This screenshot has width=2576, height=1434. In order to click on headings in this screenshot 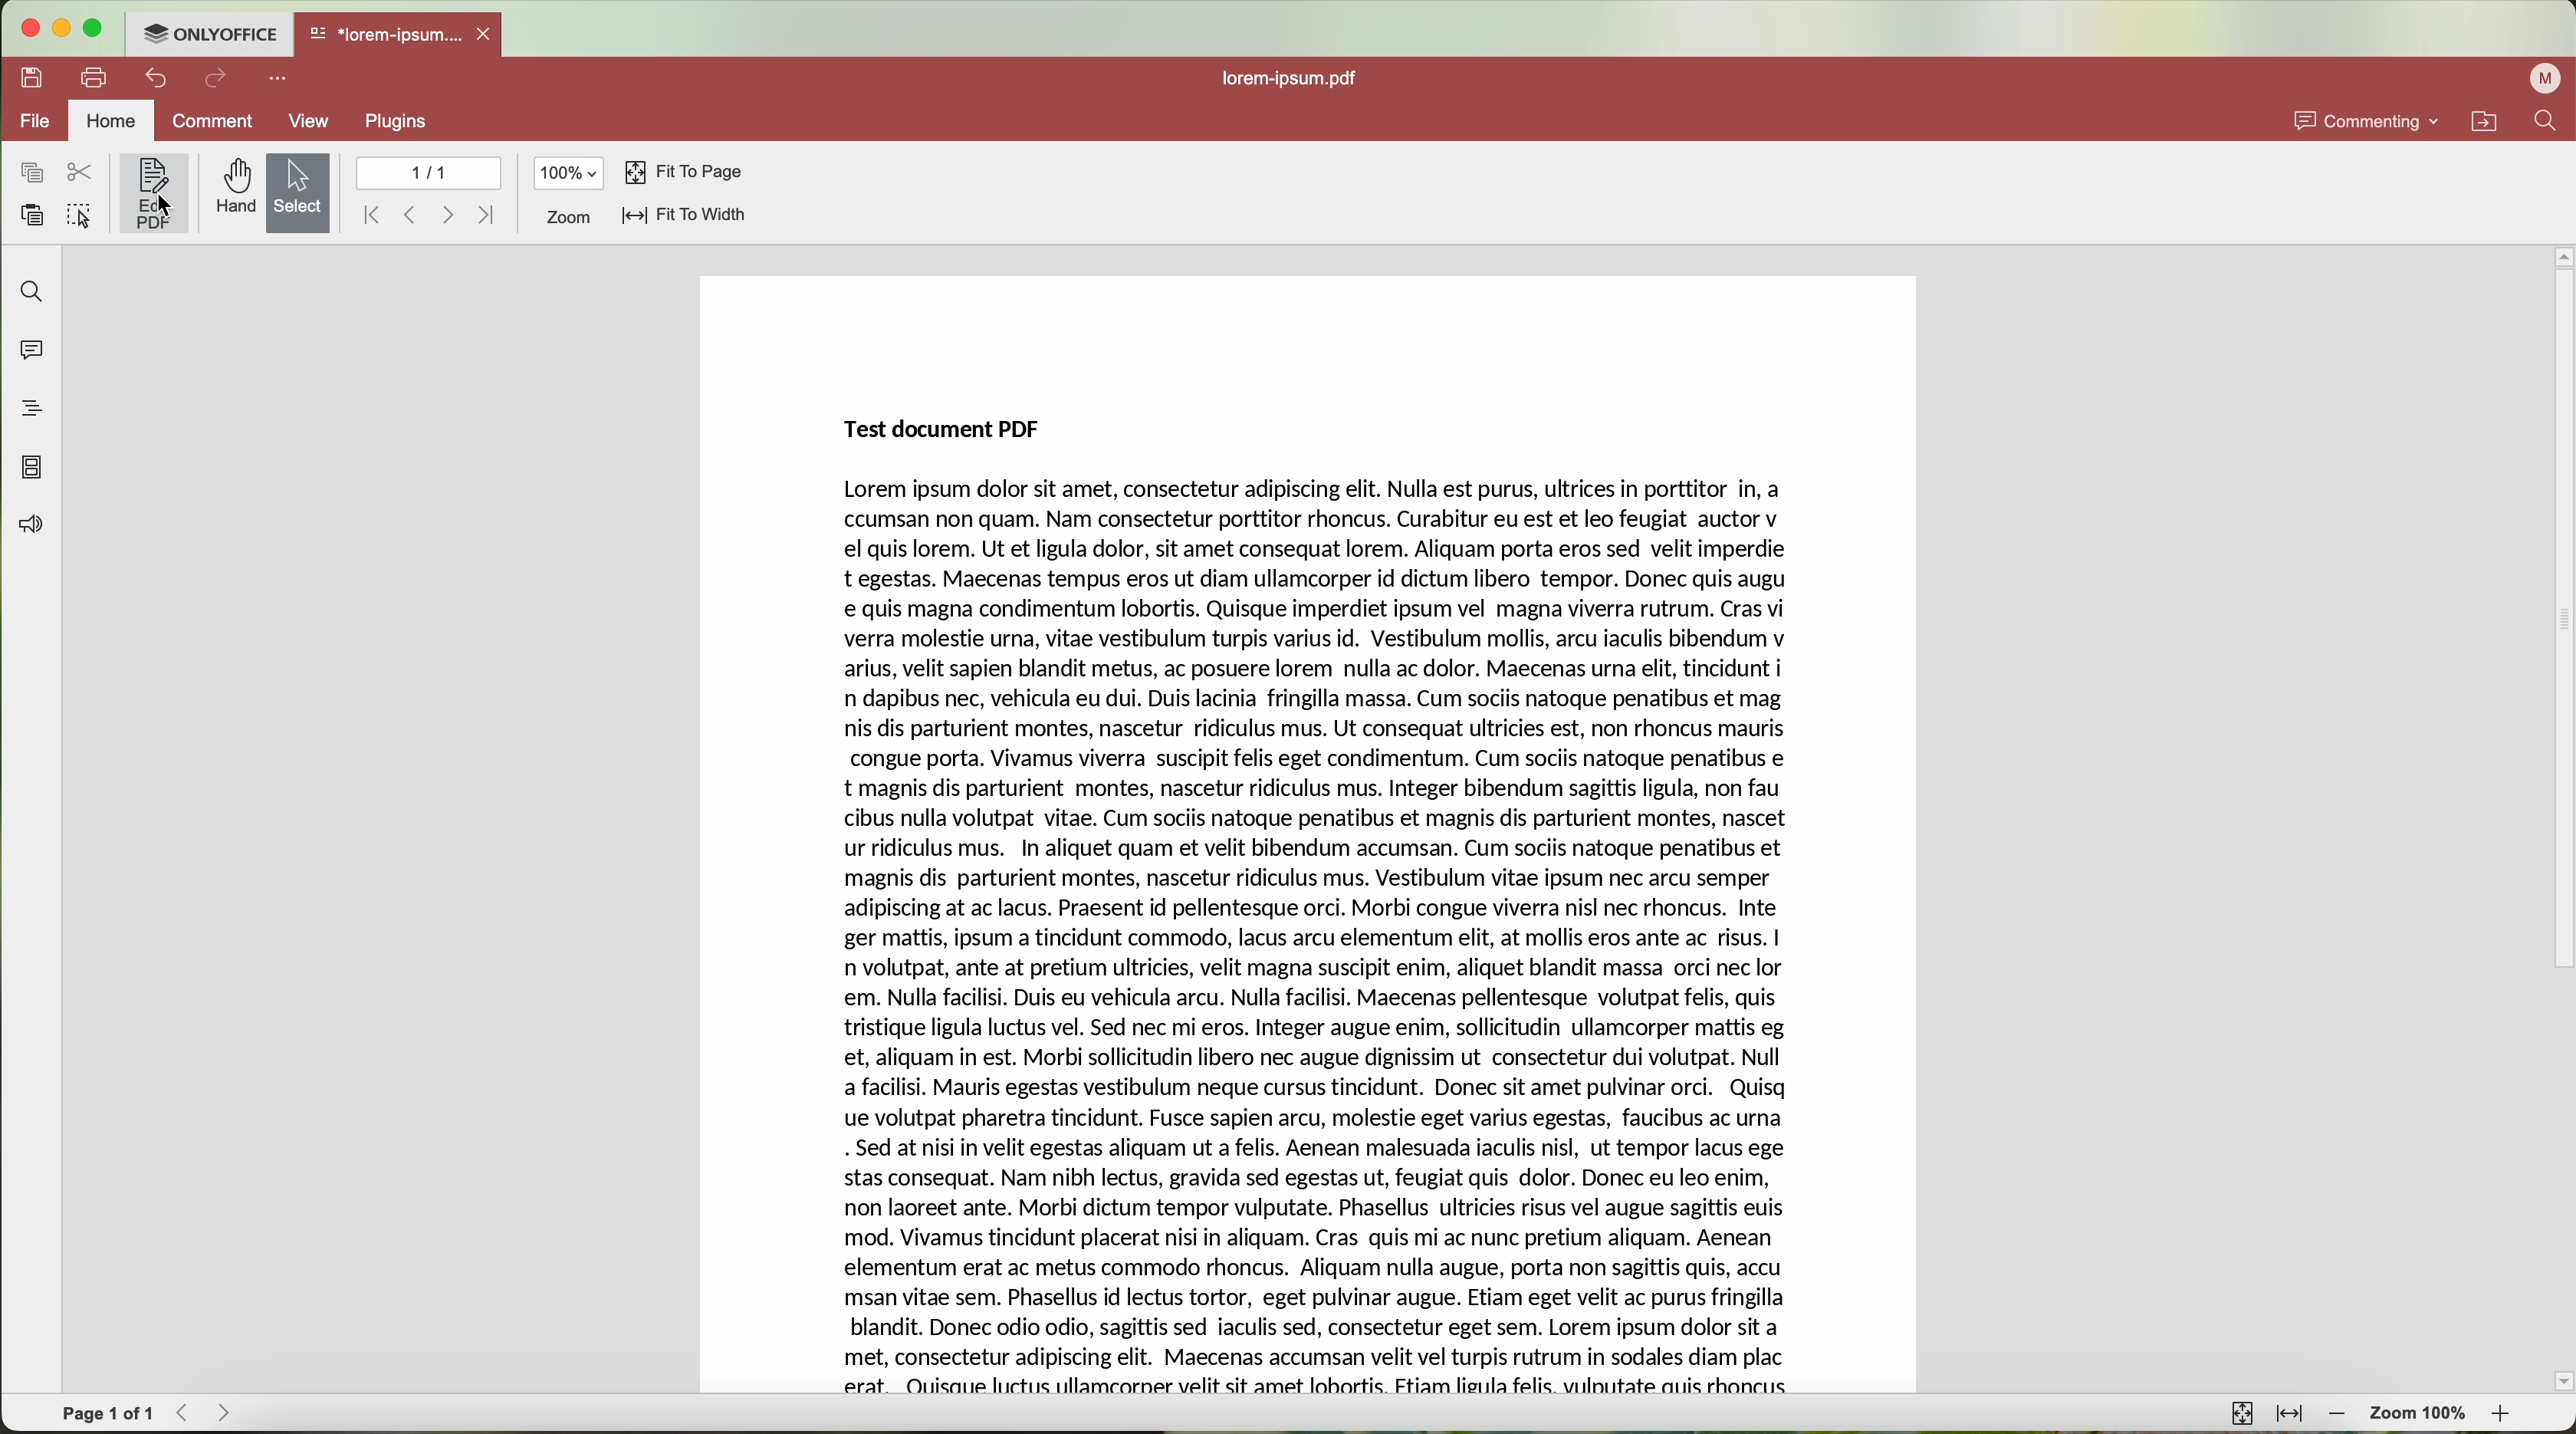, I will do `click(24, 408)`.